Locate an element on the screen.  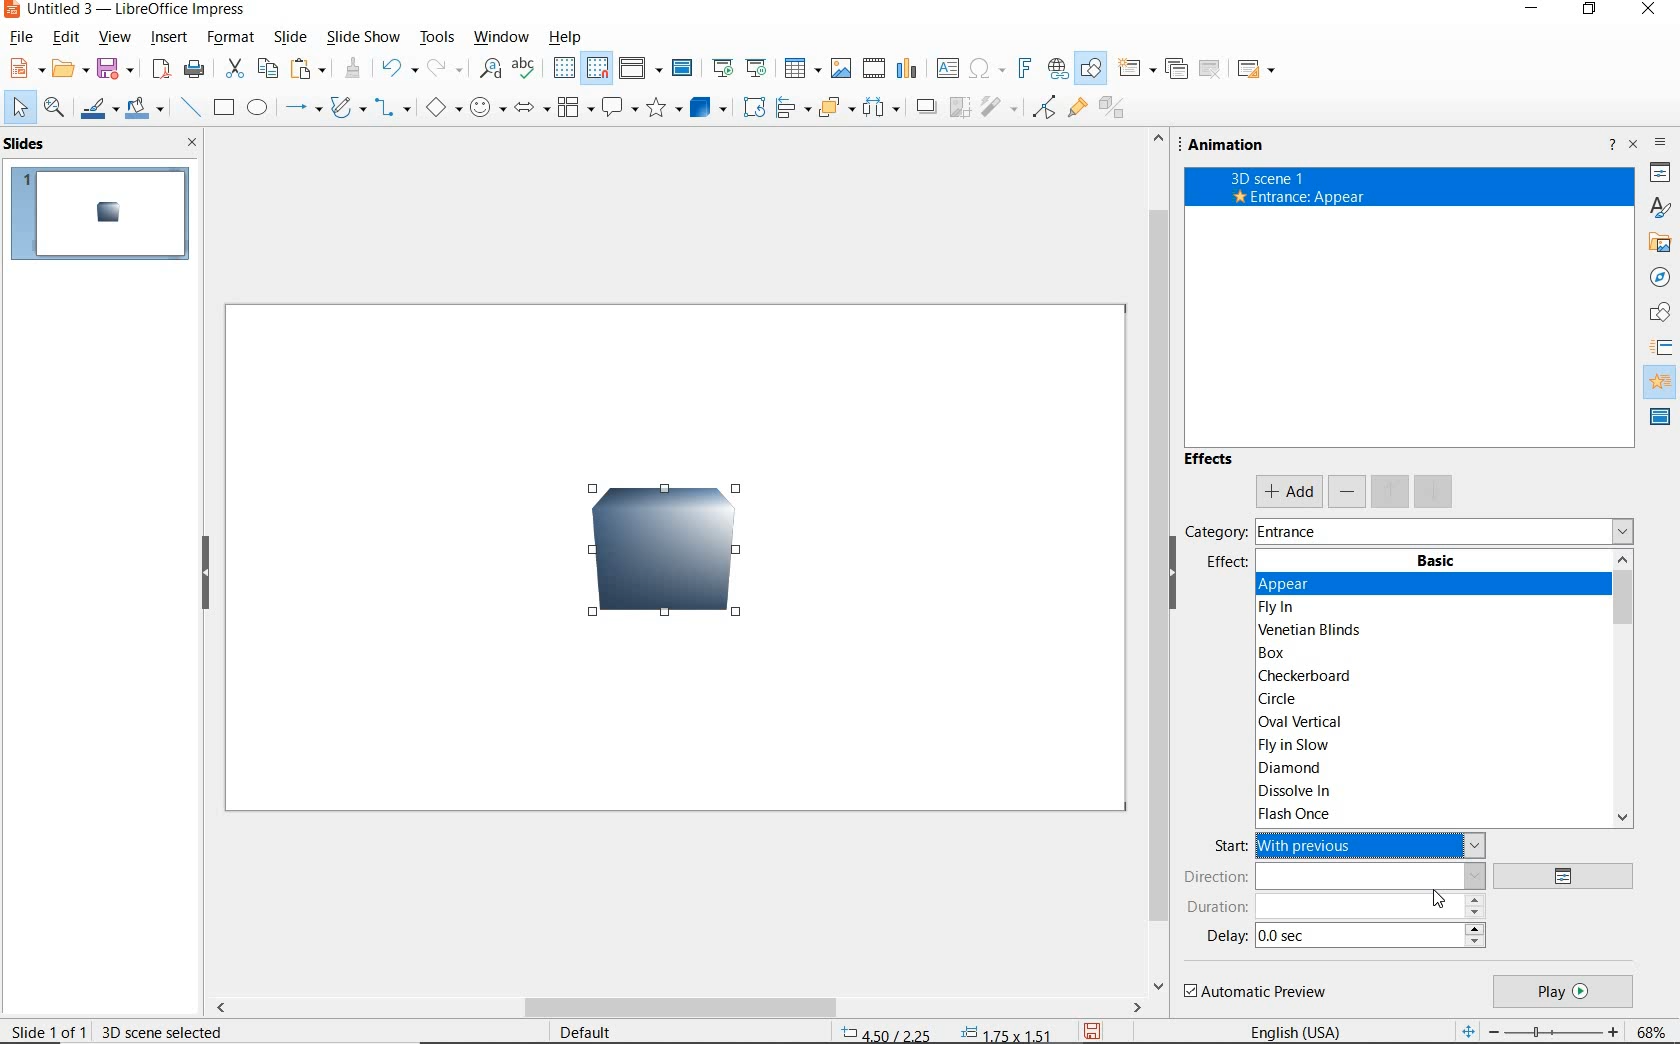
hide is located at coordinates (207, 577).